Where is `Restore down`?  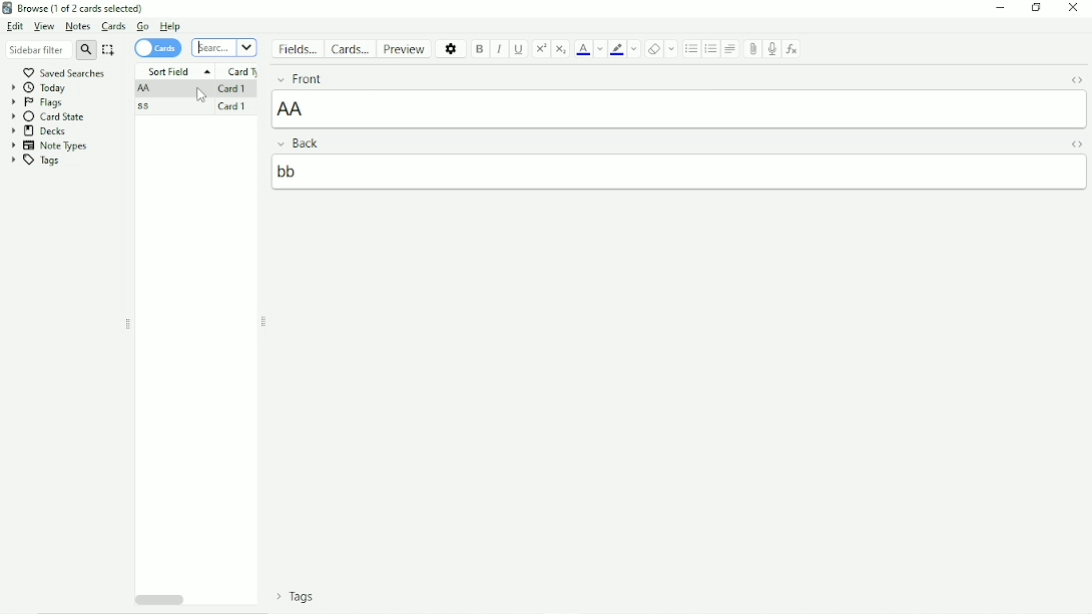 Restore down is located at coordinates (1034, 8).